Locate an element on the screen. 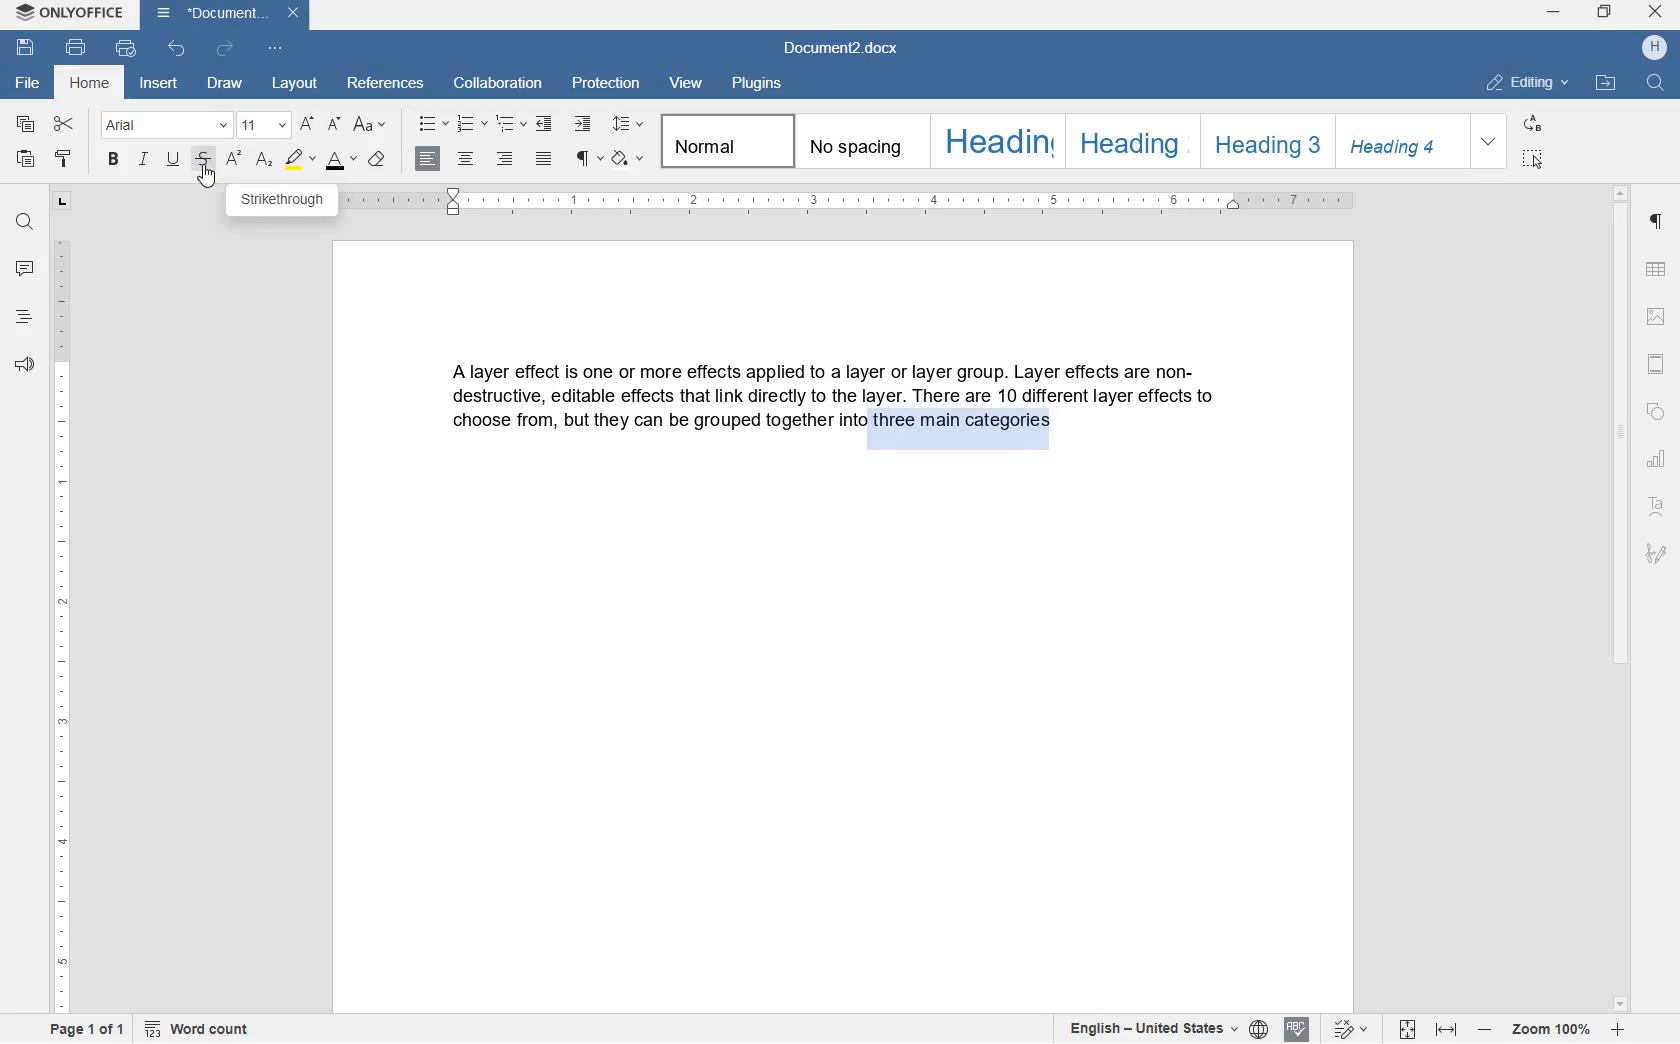 Image resolution: width=1680 pixels, height=1044 pixels. view is located at coordinates (690, 82).